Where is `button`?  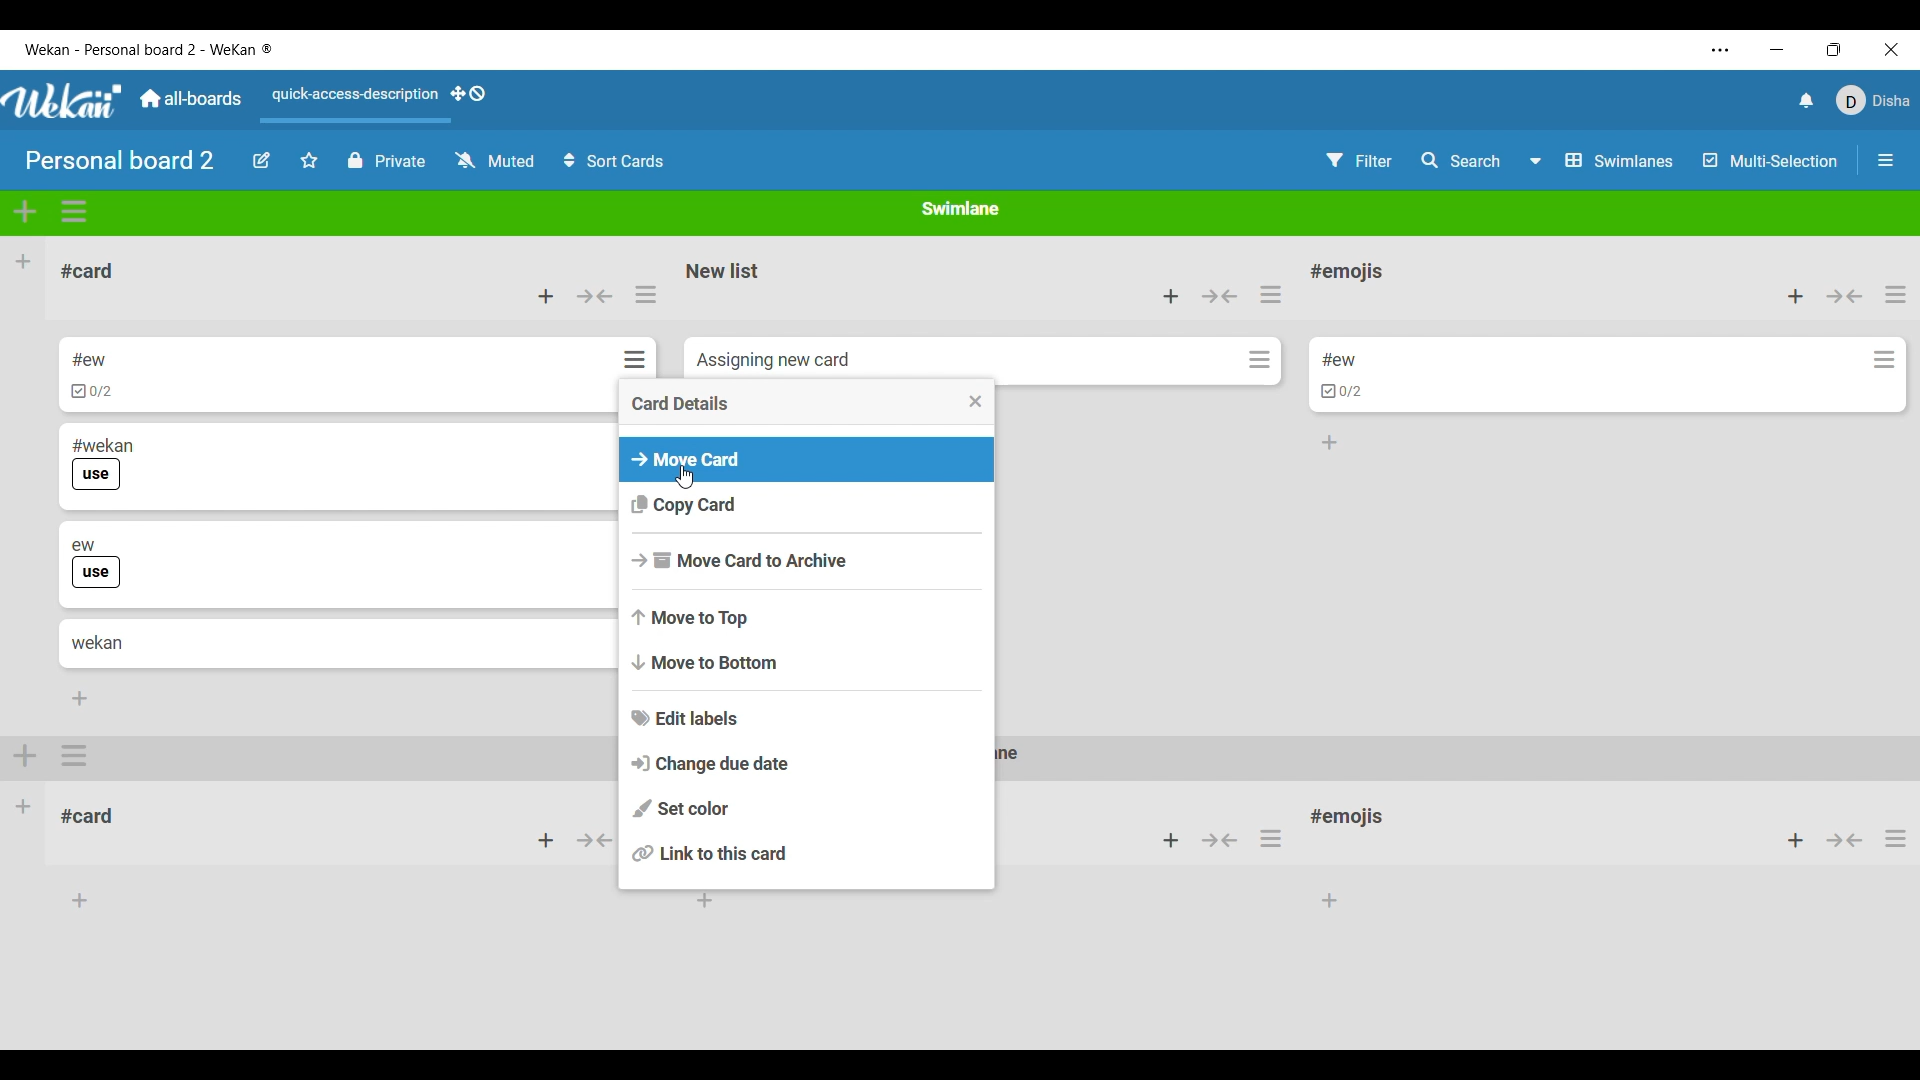
button is located at coordinates (1220, 839).